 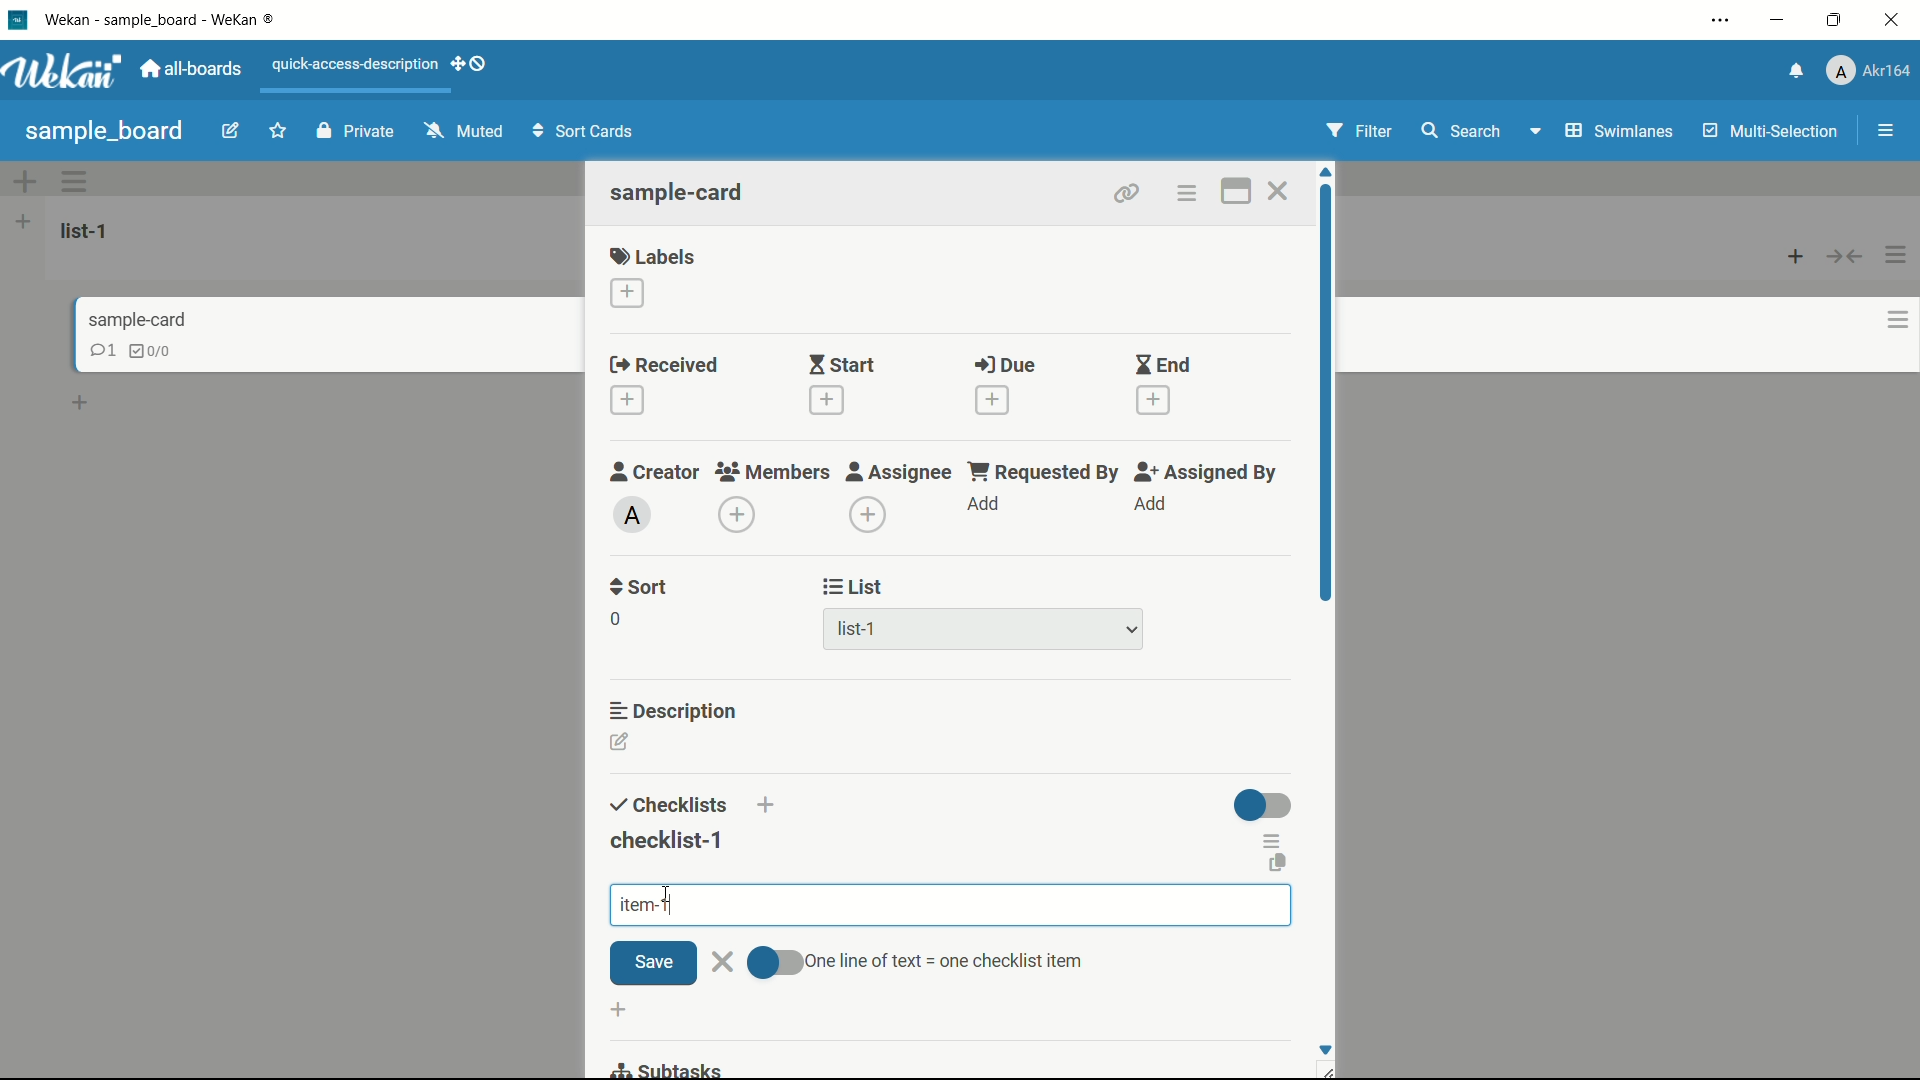 I want to click on assignee, so click(x=899, y=474).